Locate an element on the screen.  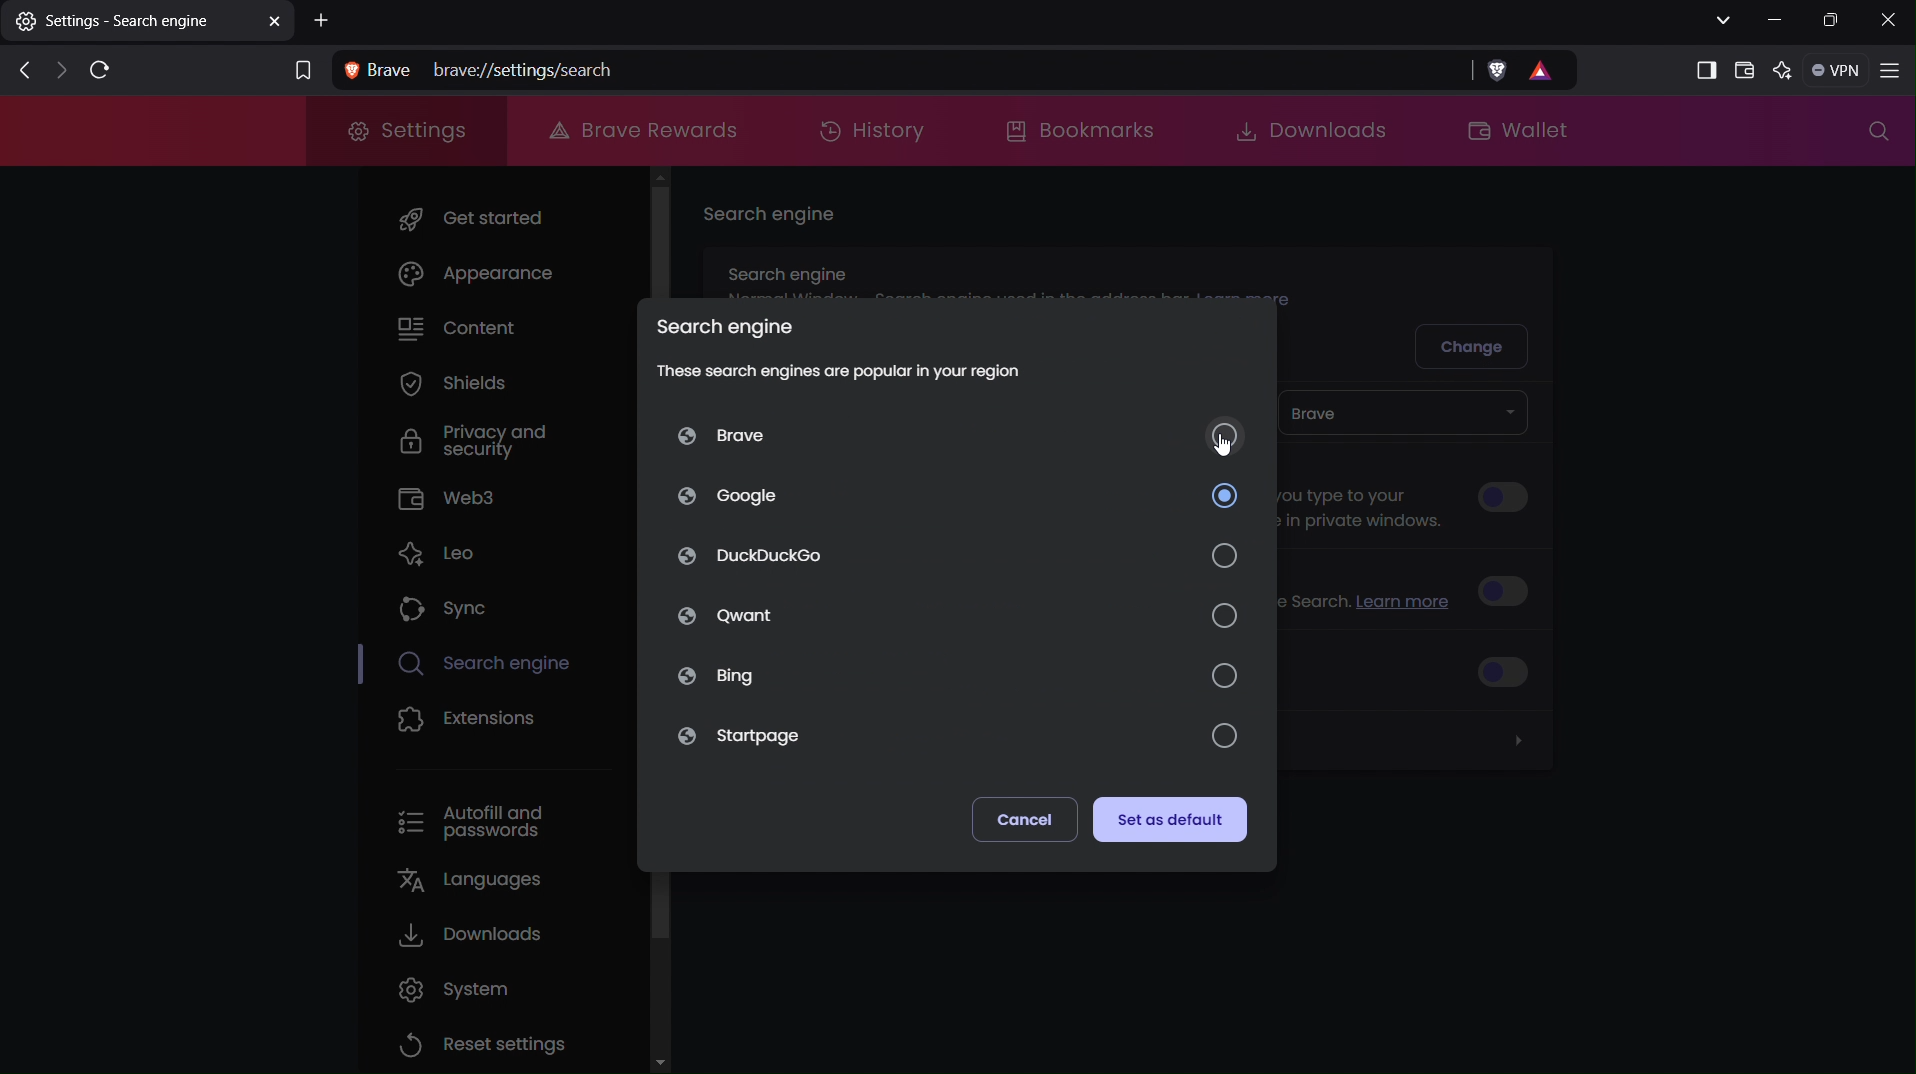
Button is located at coordinates (1512, 589).